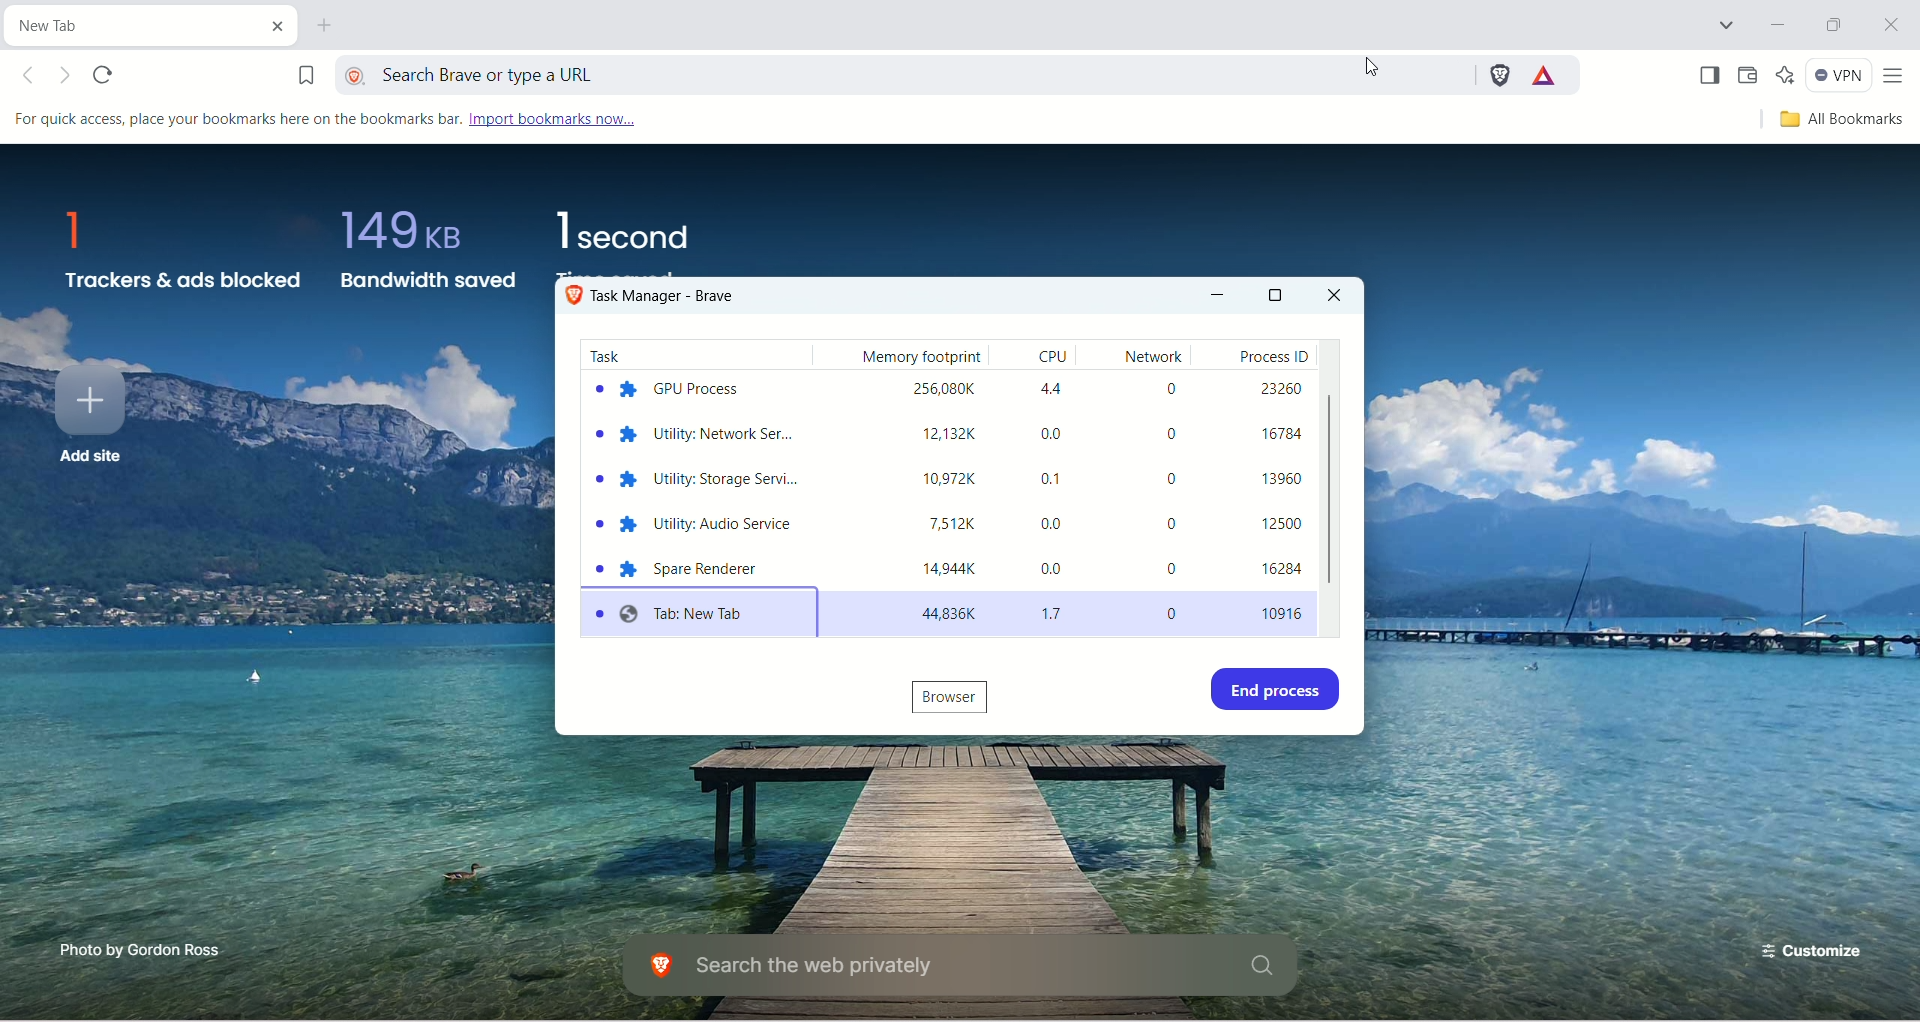 The image size is (1920, 1022). Describe the element at coordinates (926, 490) in the screenshot. I see `memory footprint` at that location.